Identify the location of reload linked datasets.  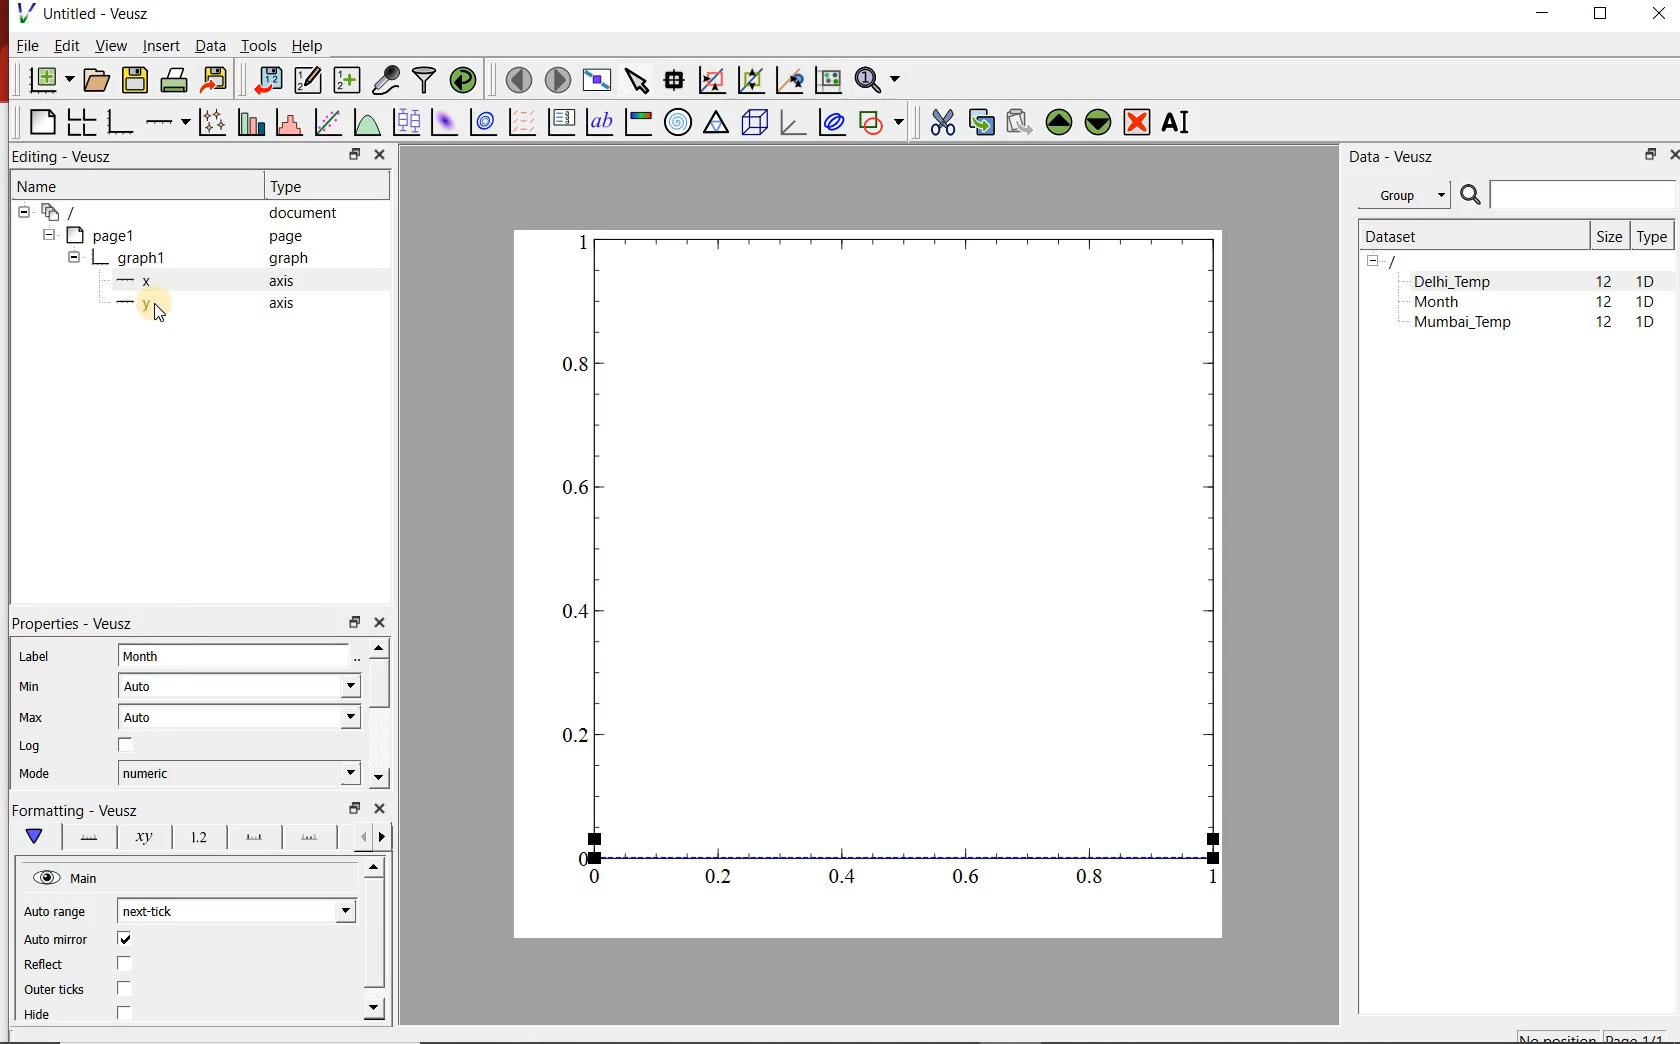
(463, 78).